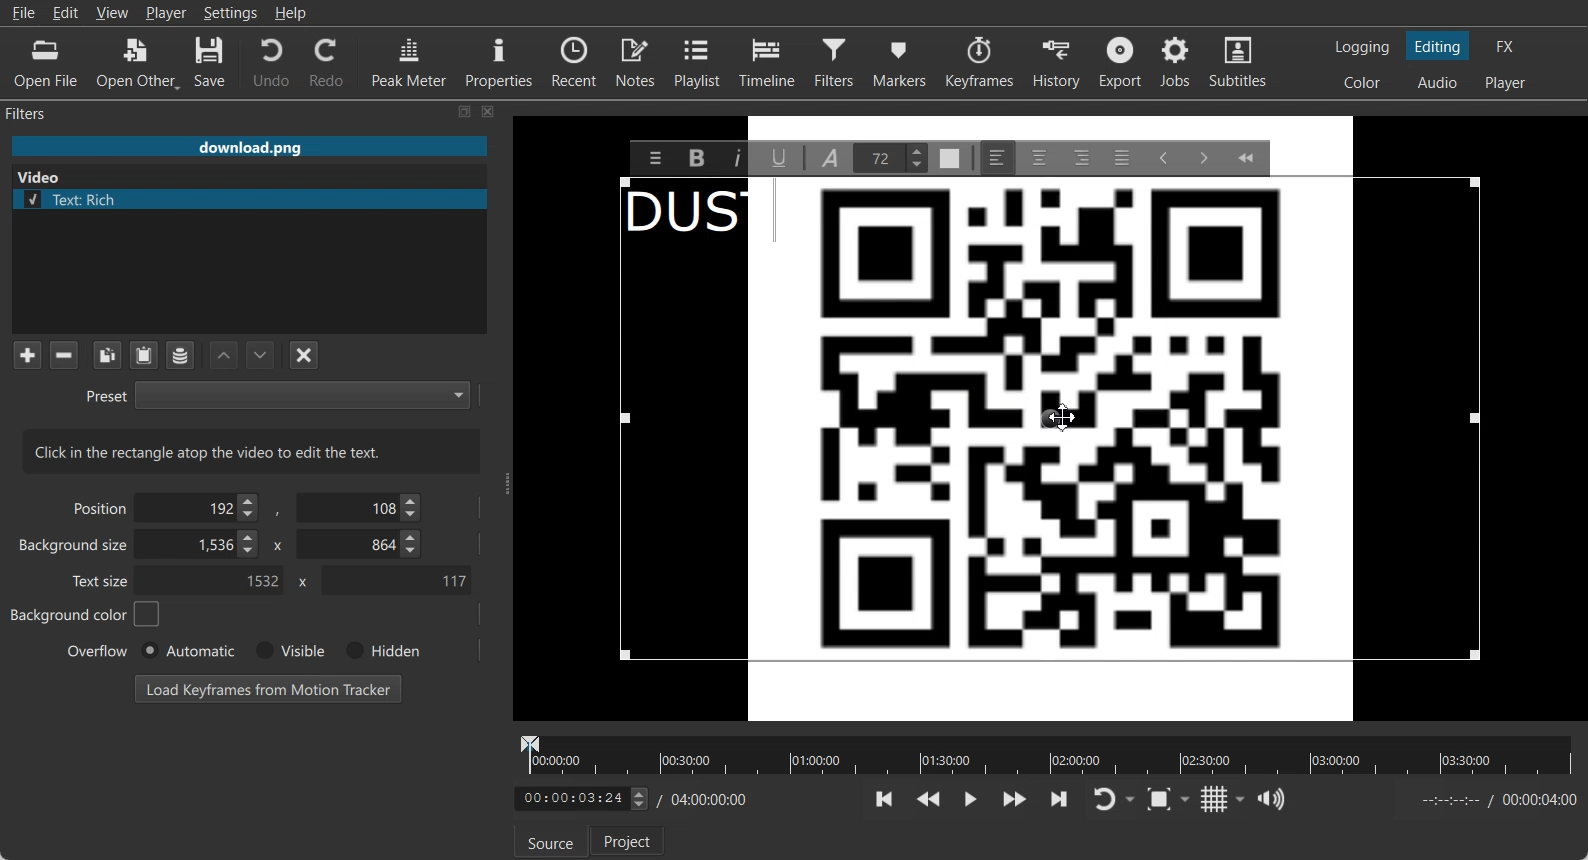 The image size is (1588, 860). I want to click on adjust Time , so click(580, 800).